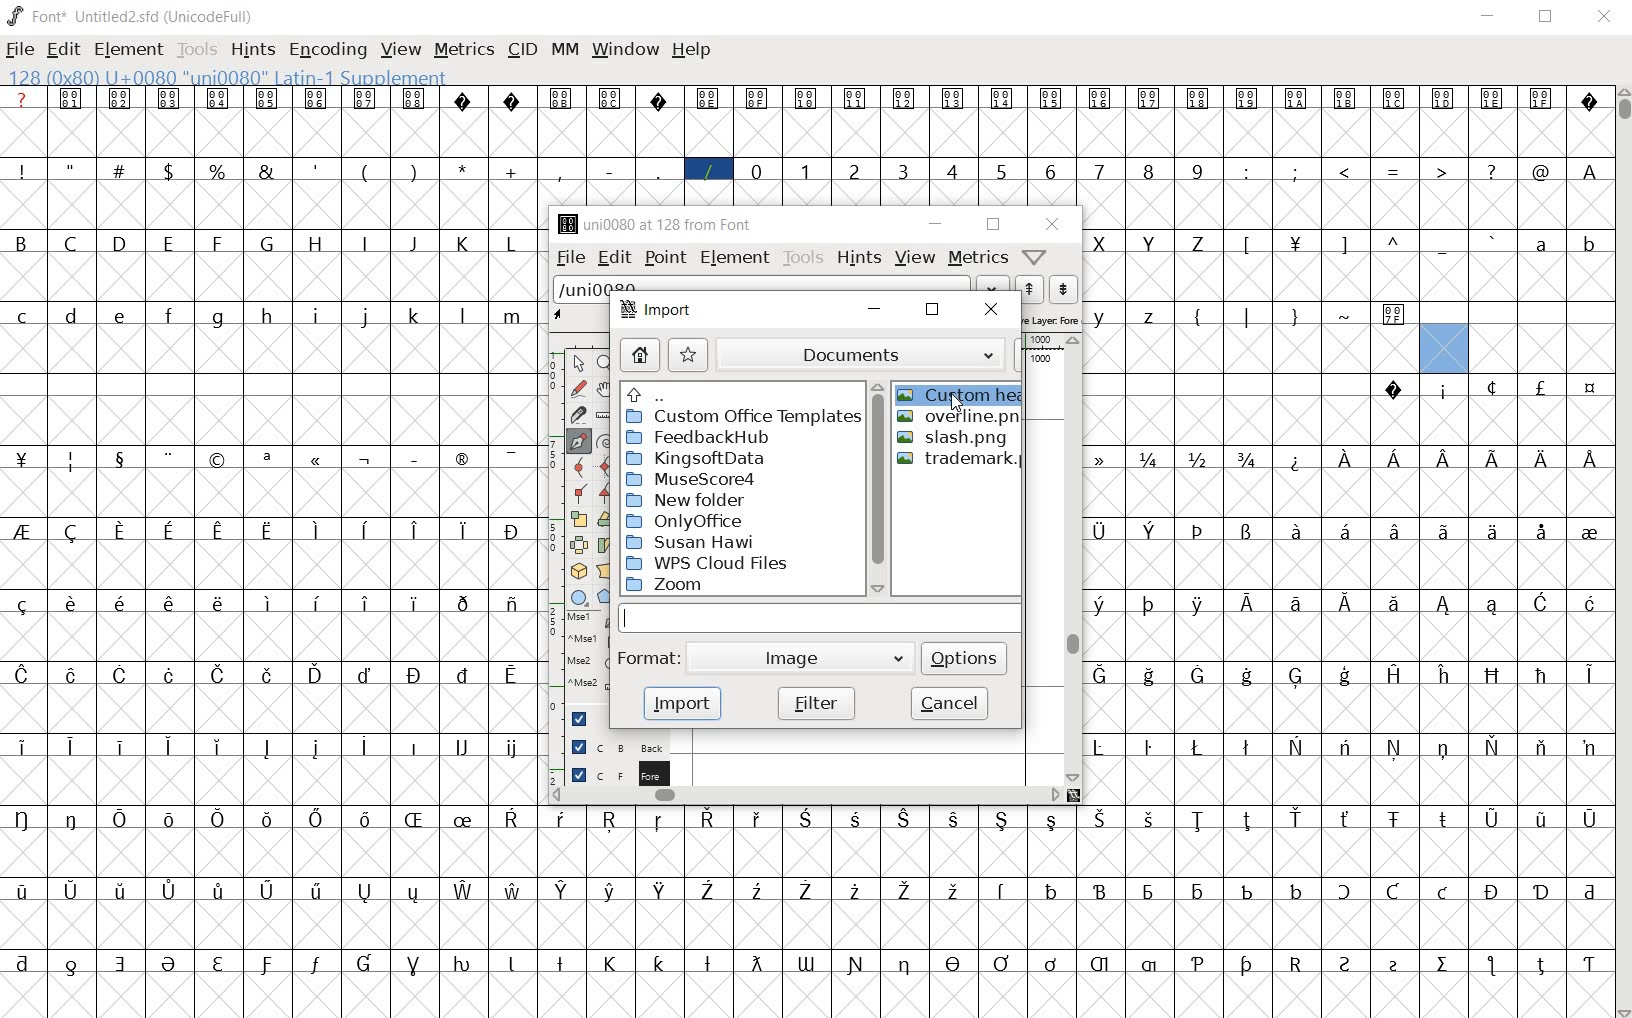 The height and width of the screenshot is (1018, 1632). What do you see at coordinates (578, 530) in the screenshot?
I see `editing tools` at bounding box center [578, 530].